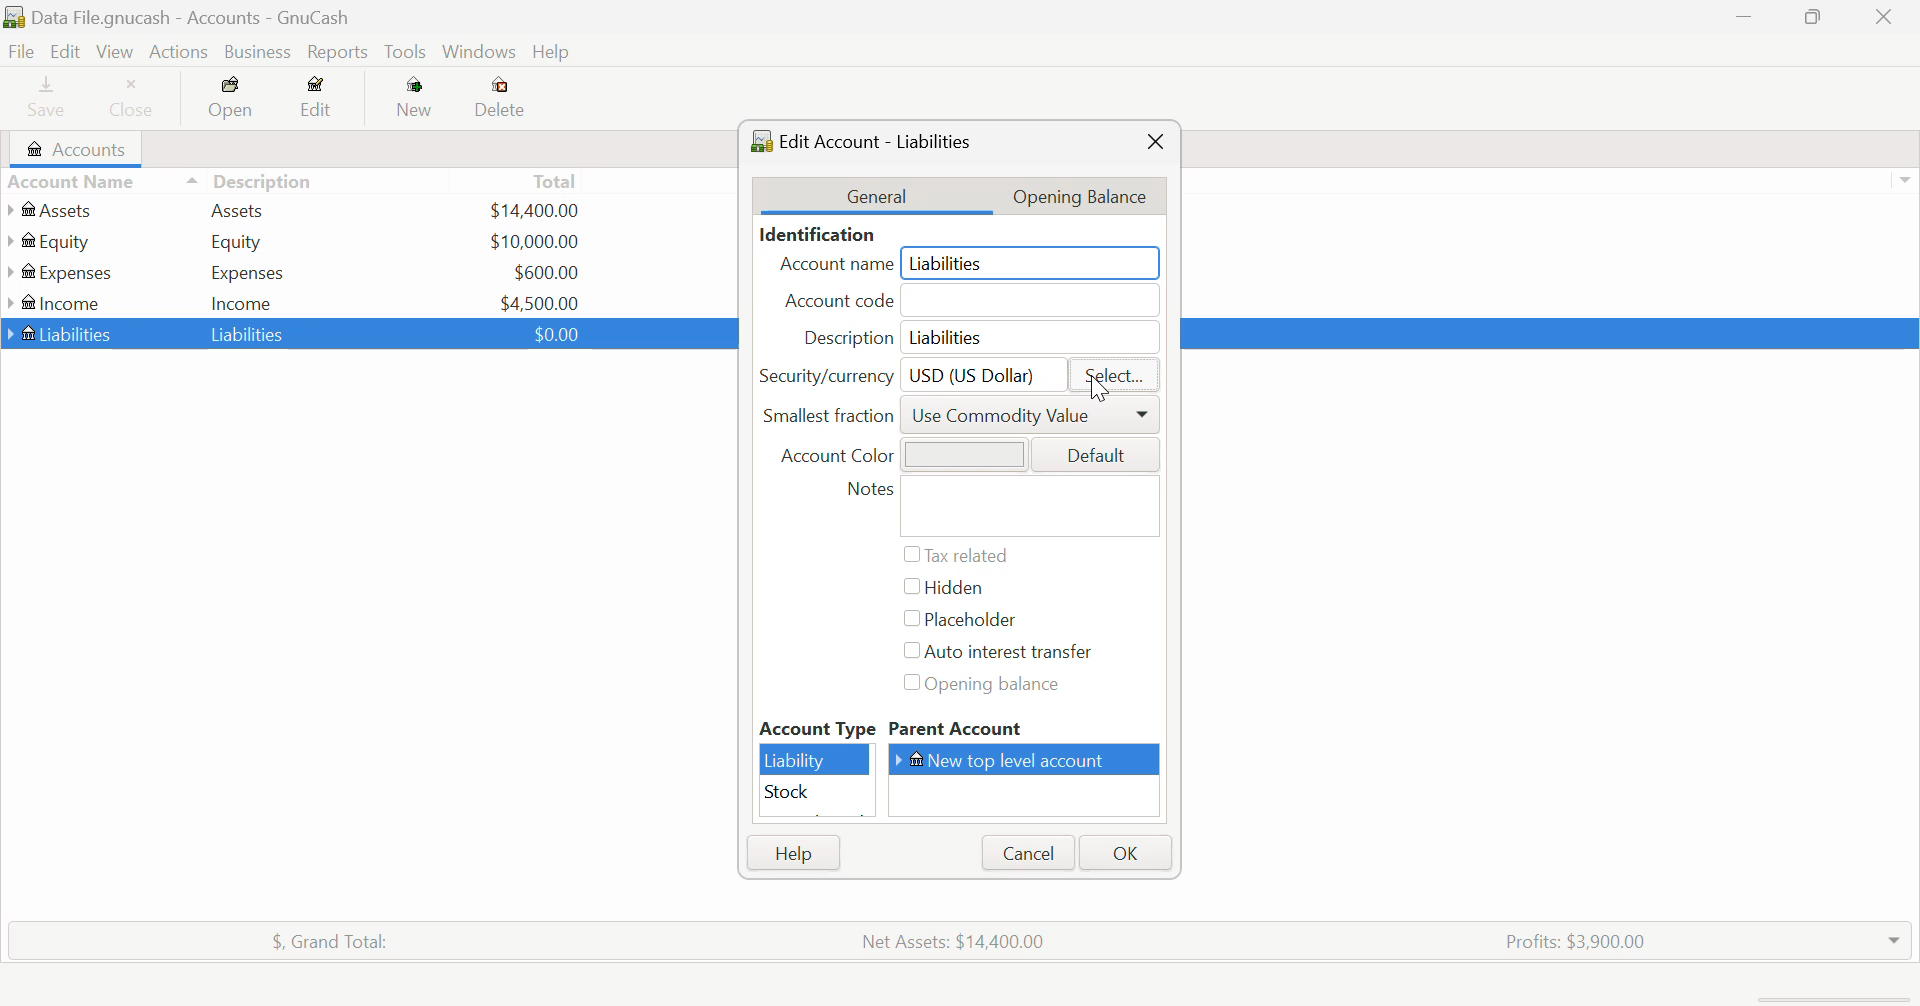 This screenshot has width=1920, height=1006. I want to click on New, so click(416, 101).